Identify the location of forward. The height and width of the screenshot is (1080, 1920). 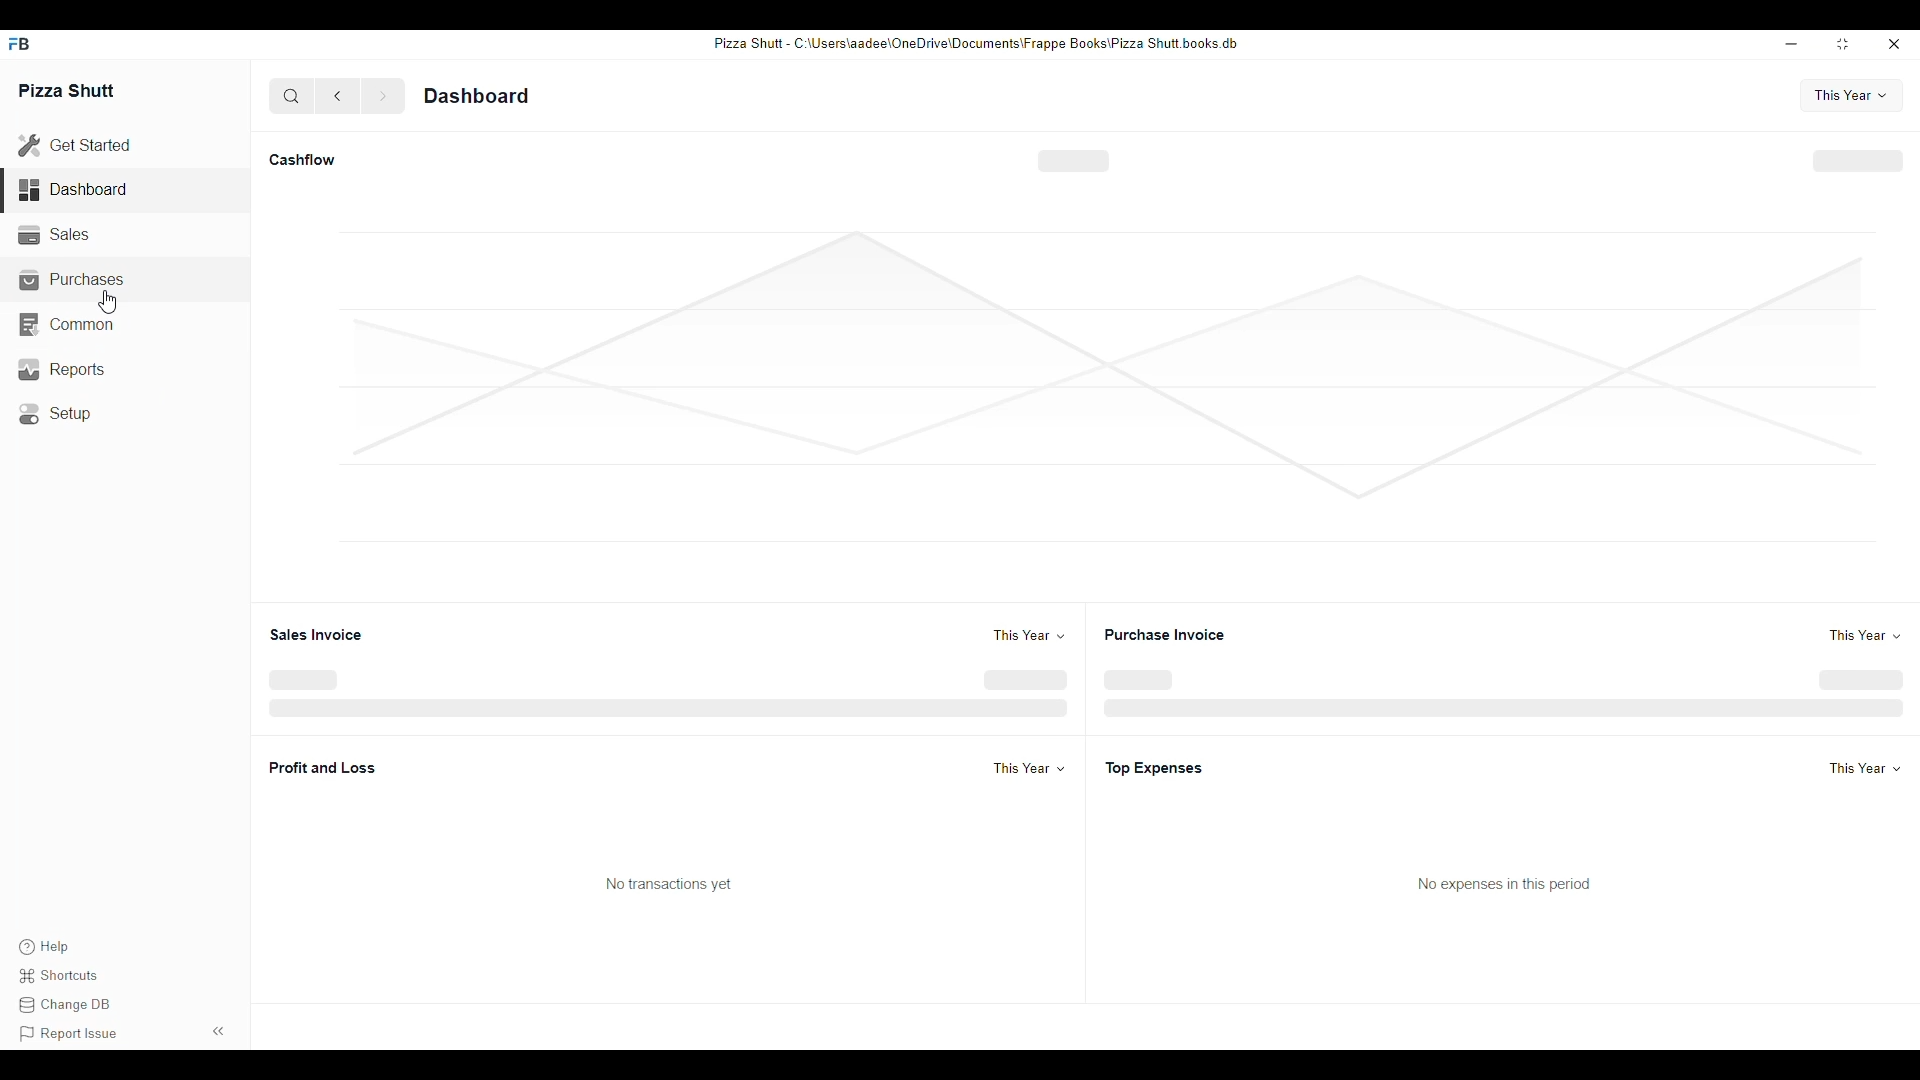
(382, 96).